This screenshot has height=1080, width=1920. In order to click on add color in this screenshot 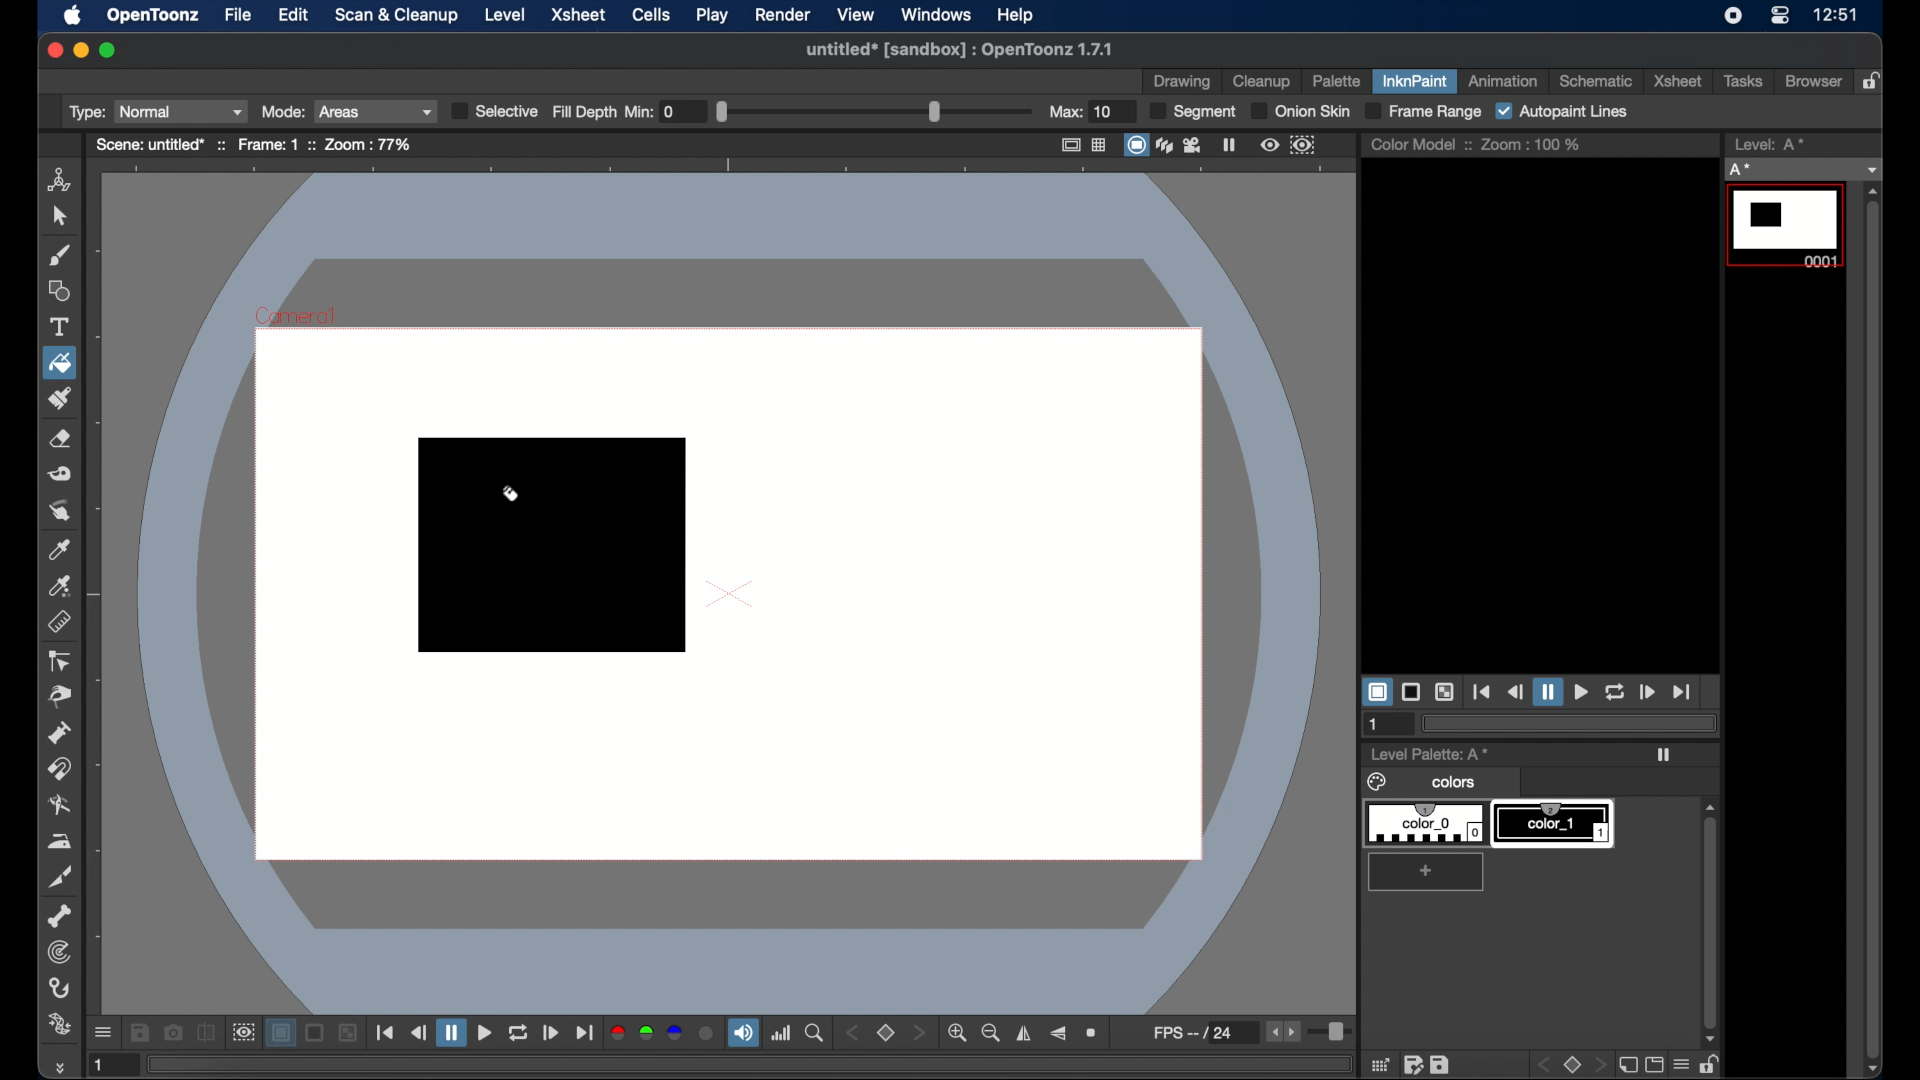, I will do `click(1428, 872)`.